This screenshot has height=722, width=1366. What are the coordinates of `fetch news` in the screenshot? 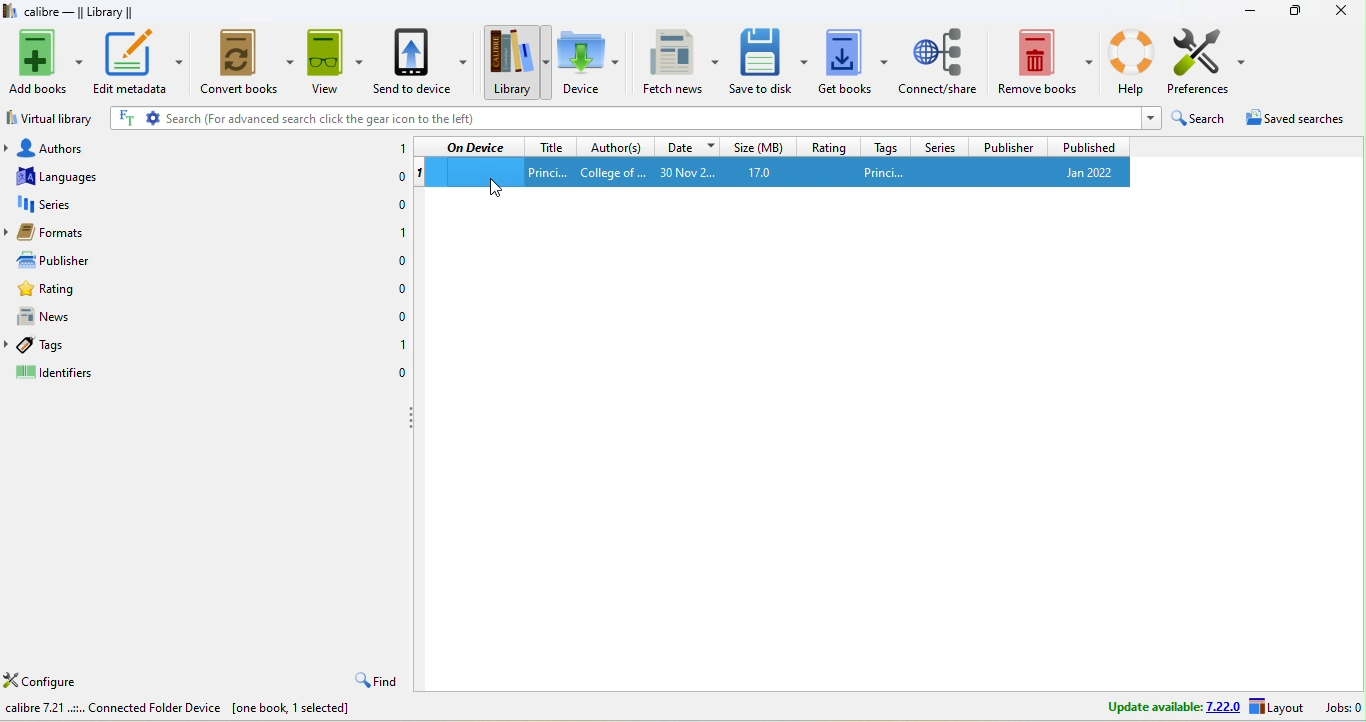 It's located at (682, 60).